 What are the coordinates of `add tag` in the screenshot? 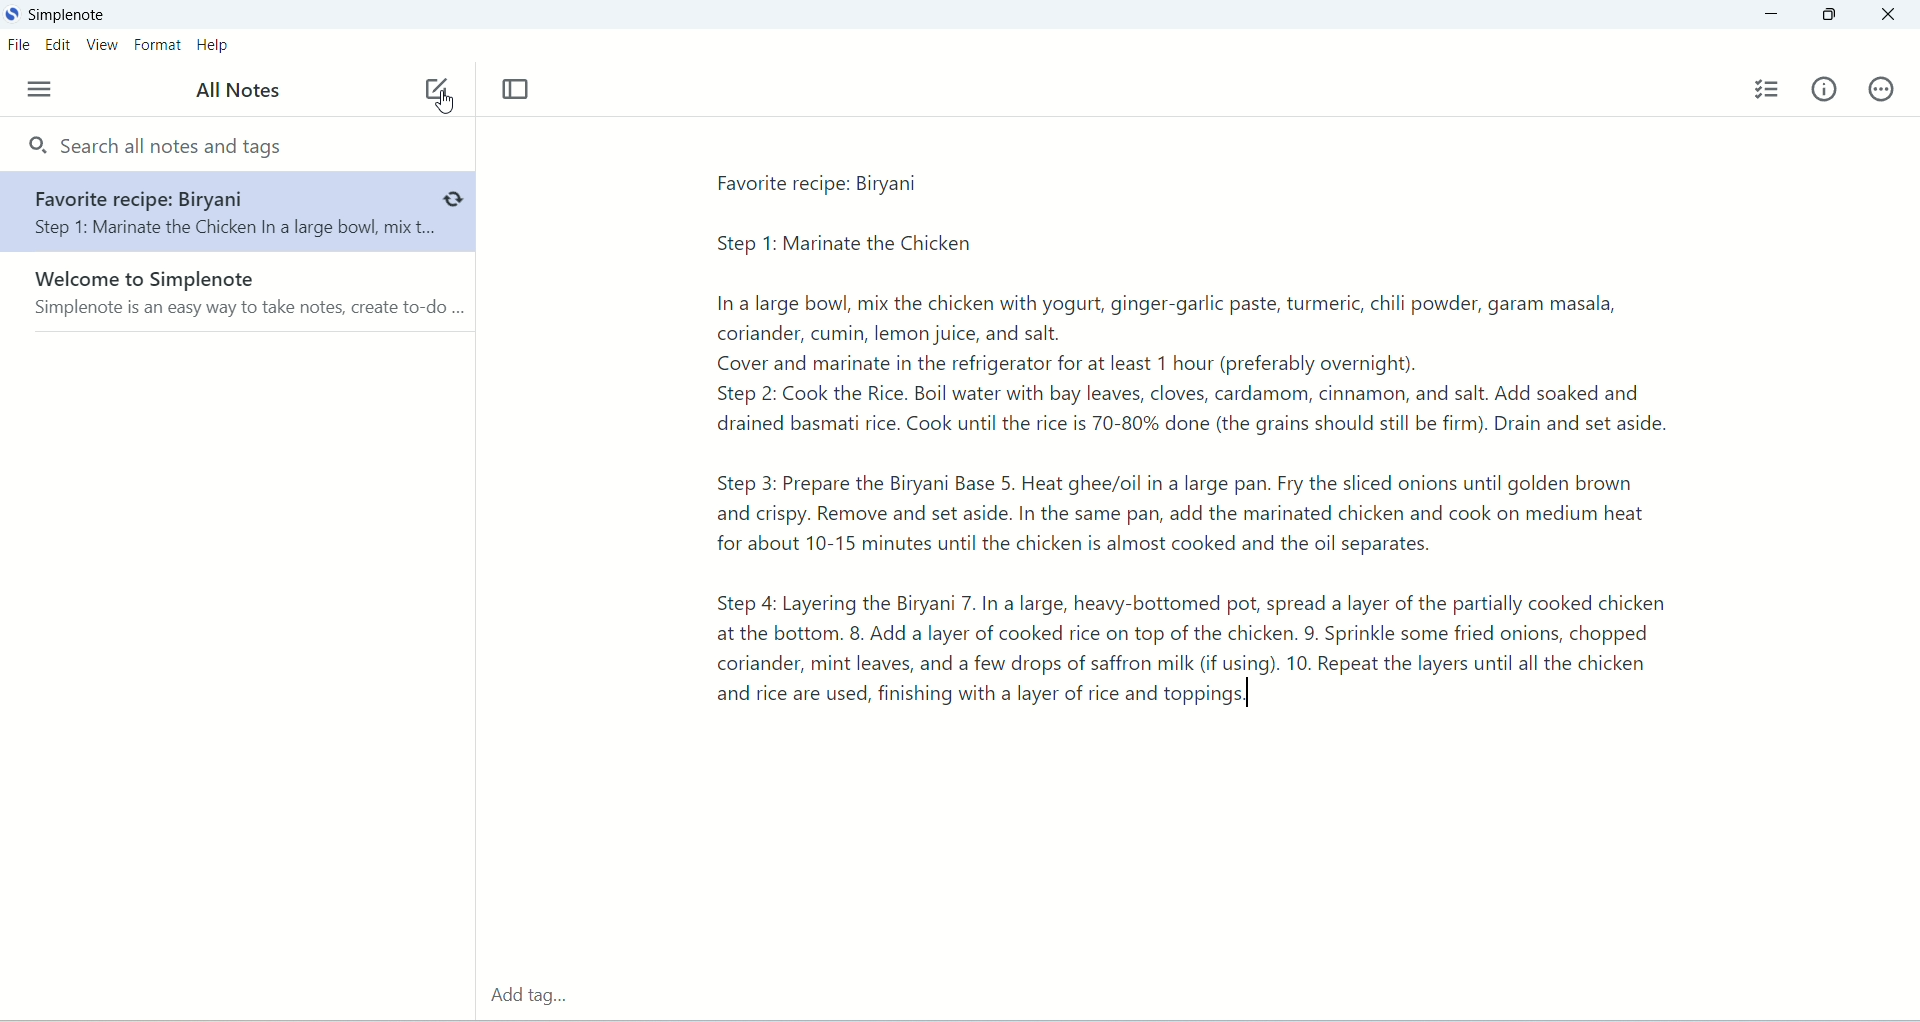 It's located at (538, 989).